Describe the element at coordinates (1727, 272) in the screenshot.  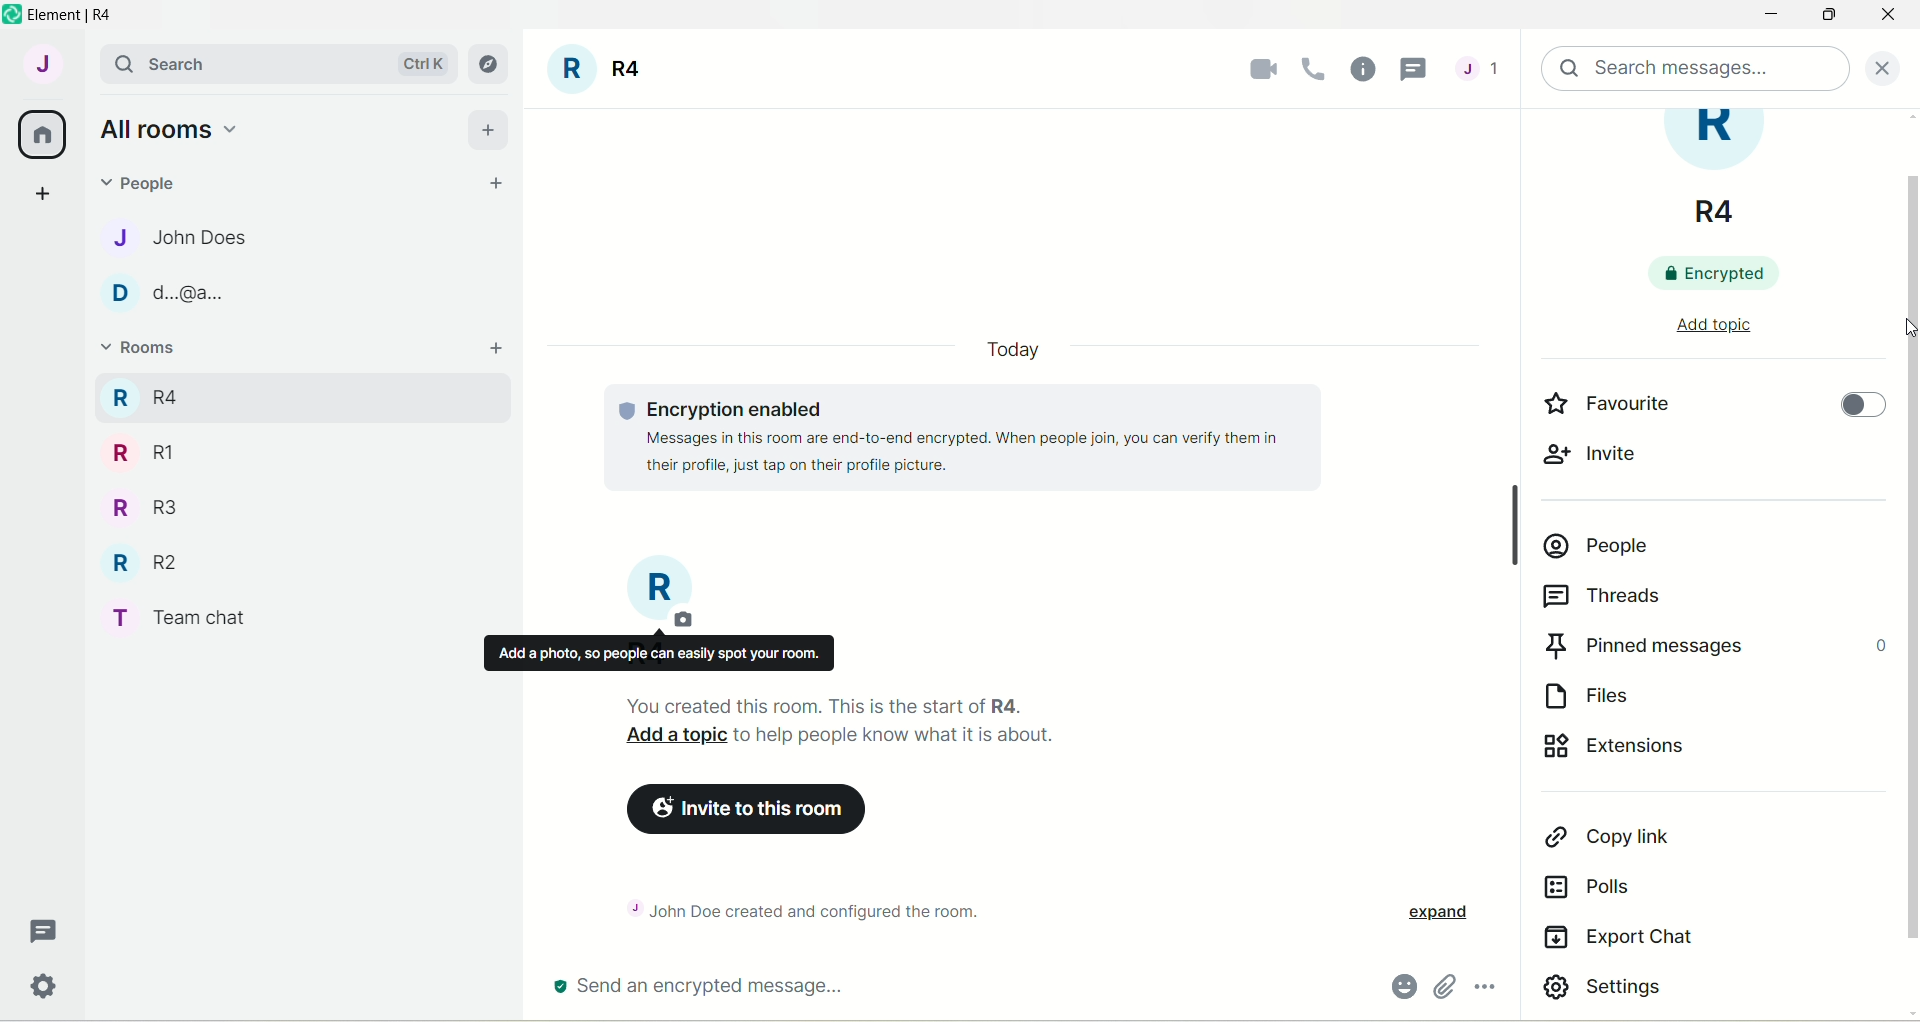
I see `encrypted` at that location.